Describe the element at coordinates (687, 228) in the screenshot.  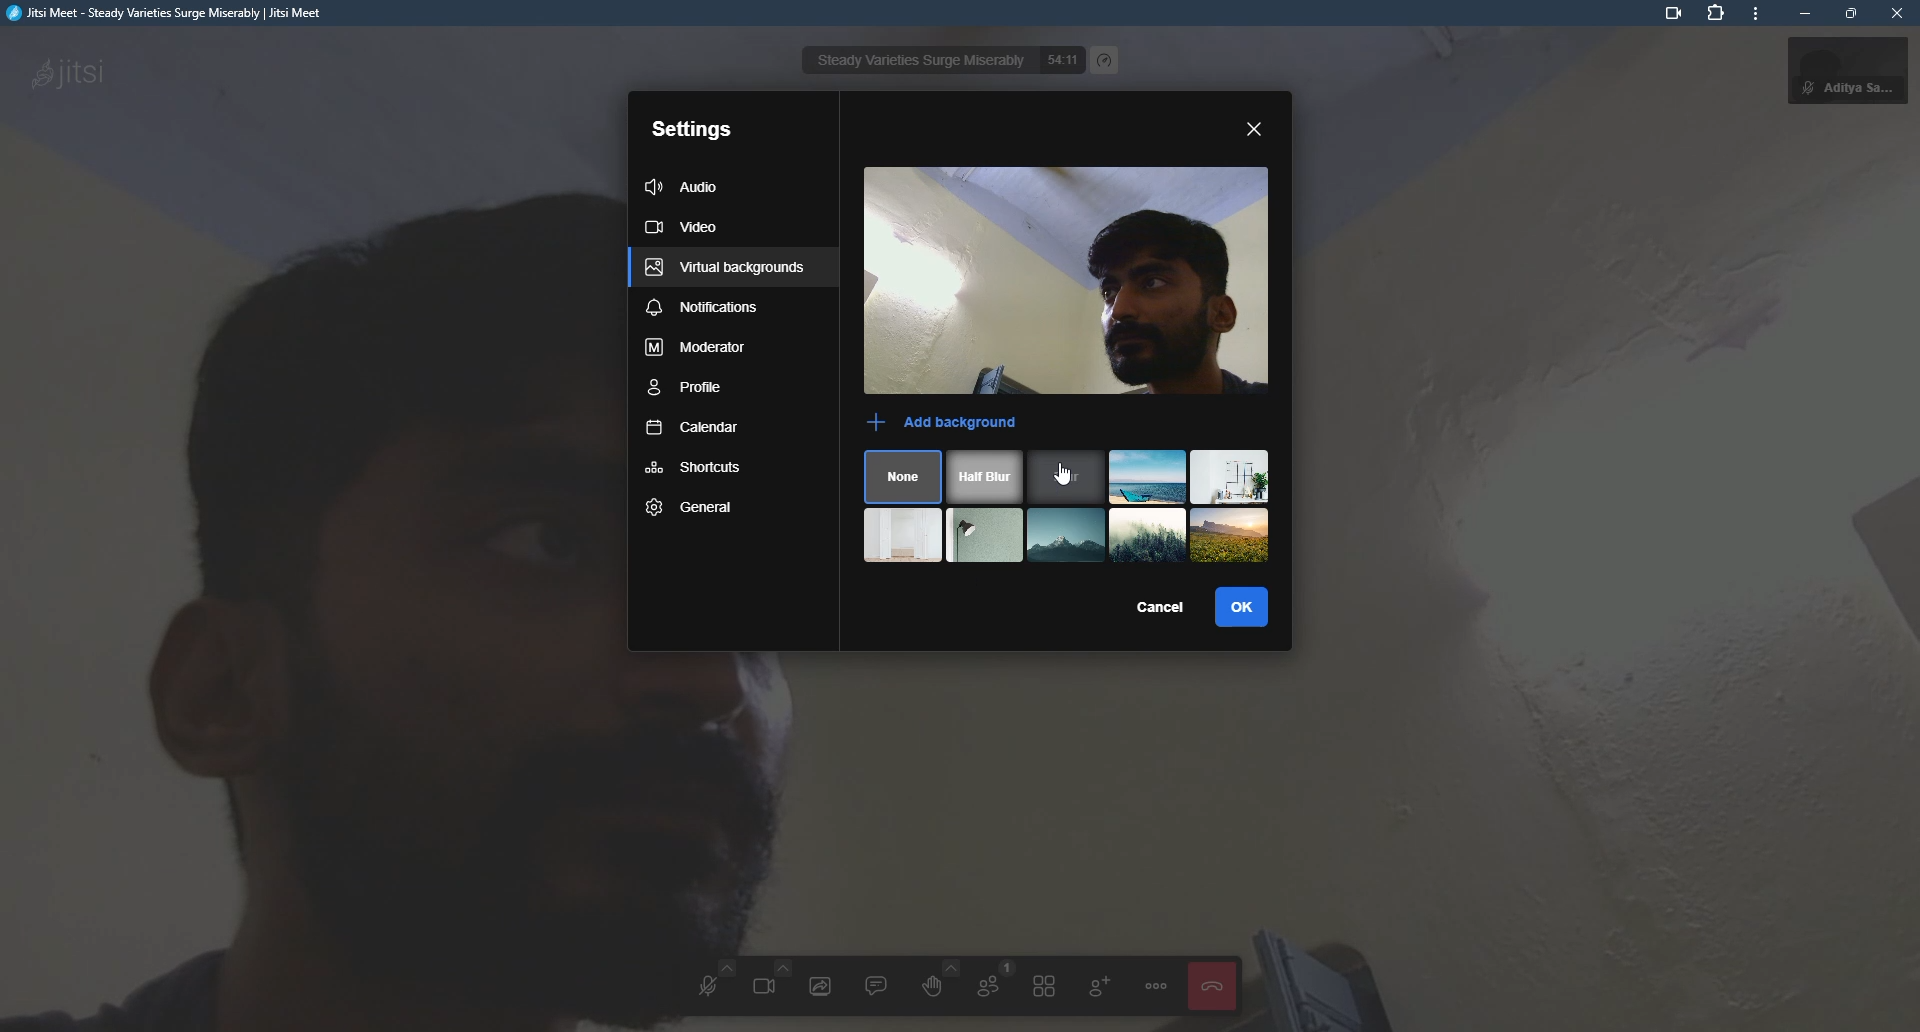
I see `video` at that location.